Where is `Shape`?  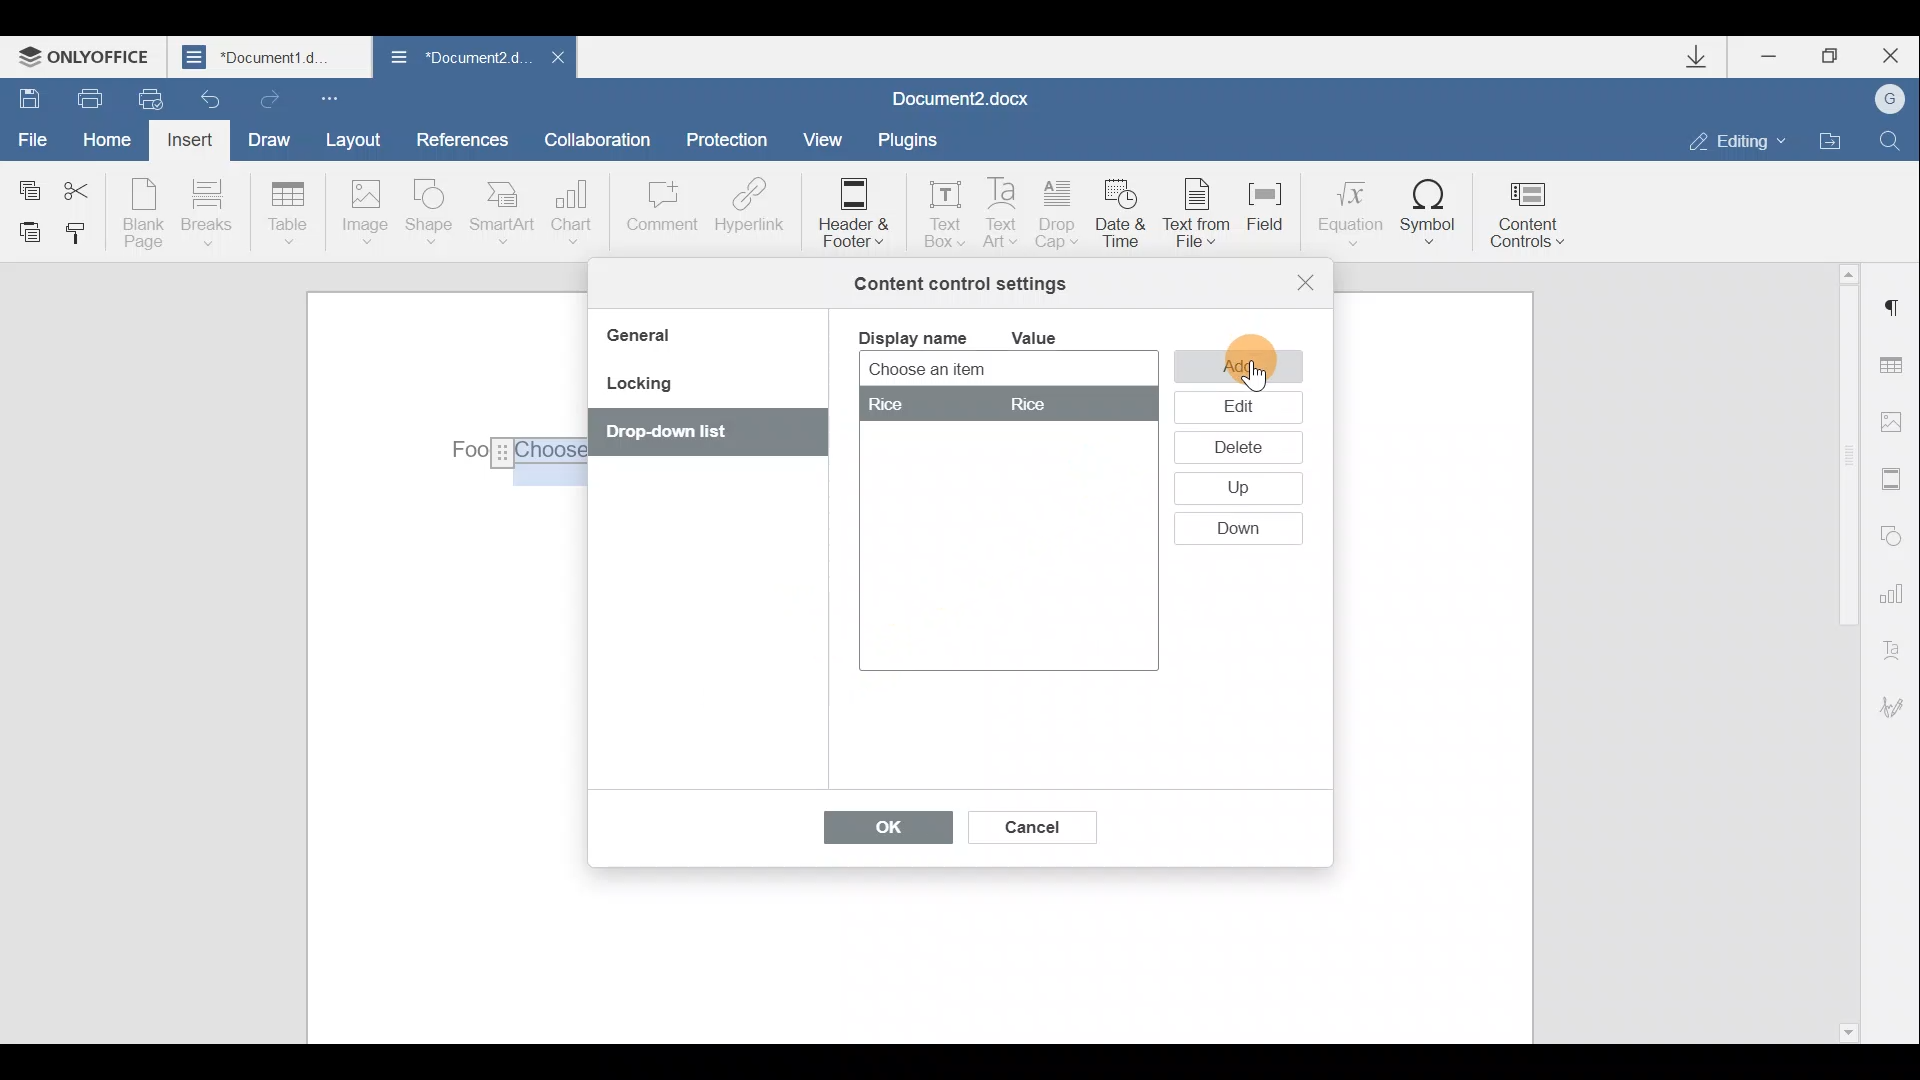 Shape is located at coordinates (433, 215).